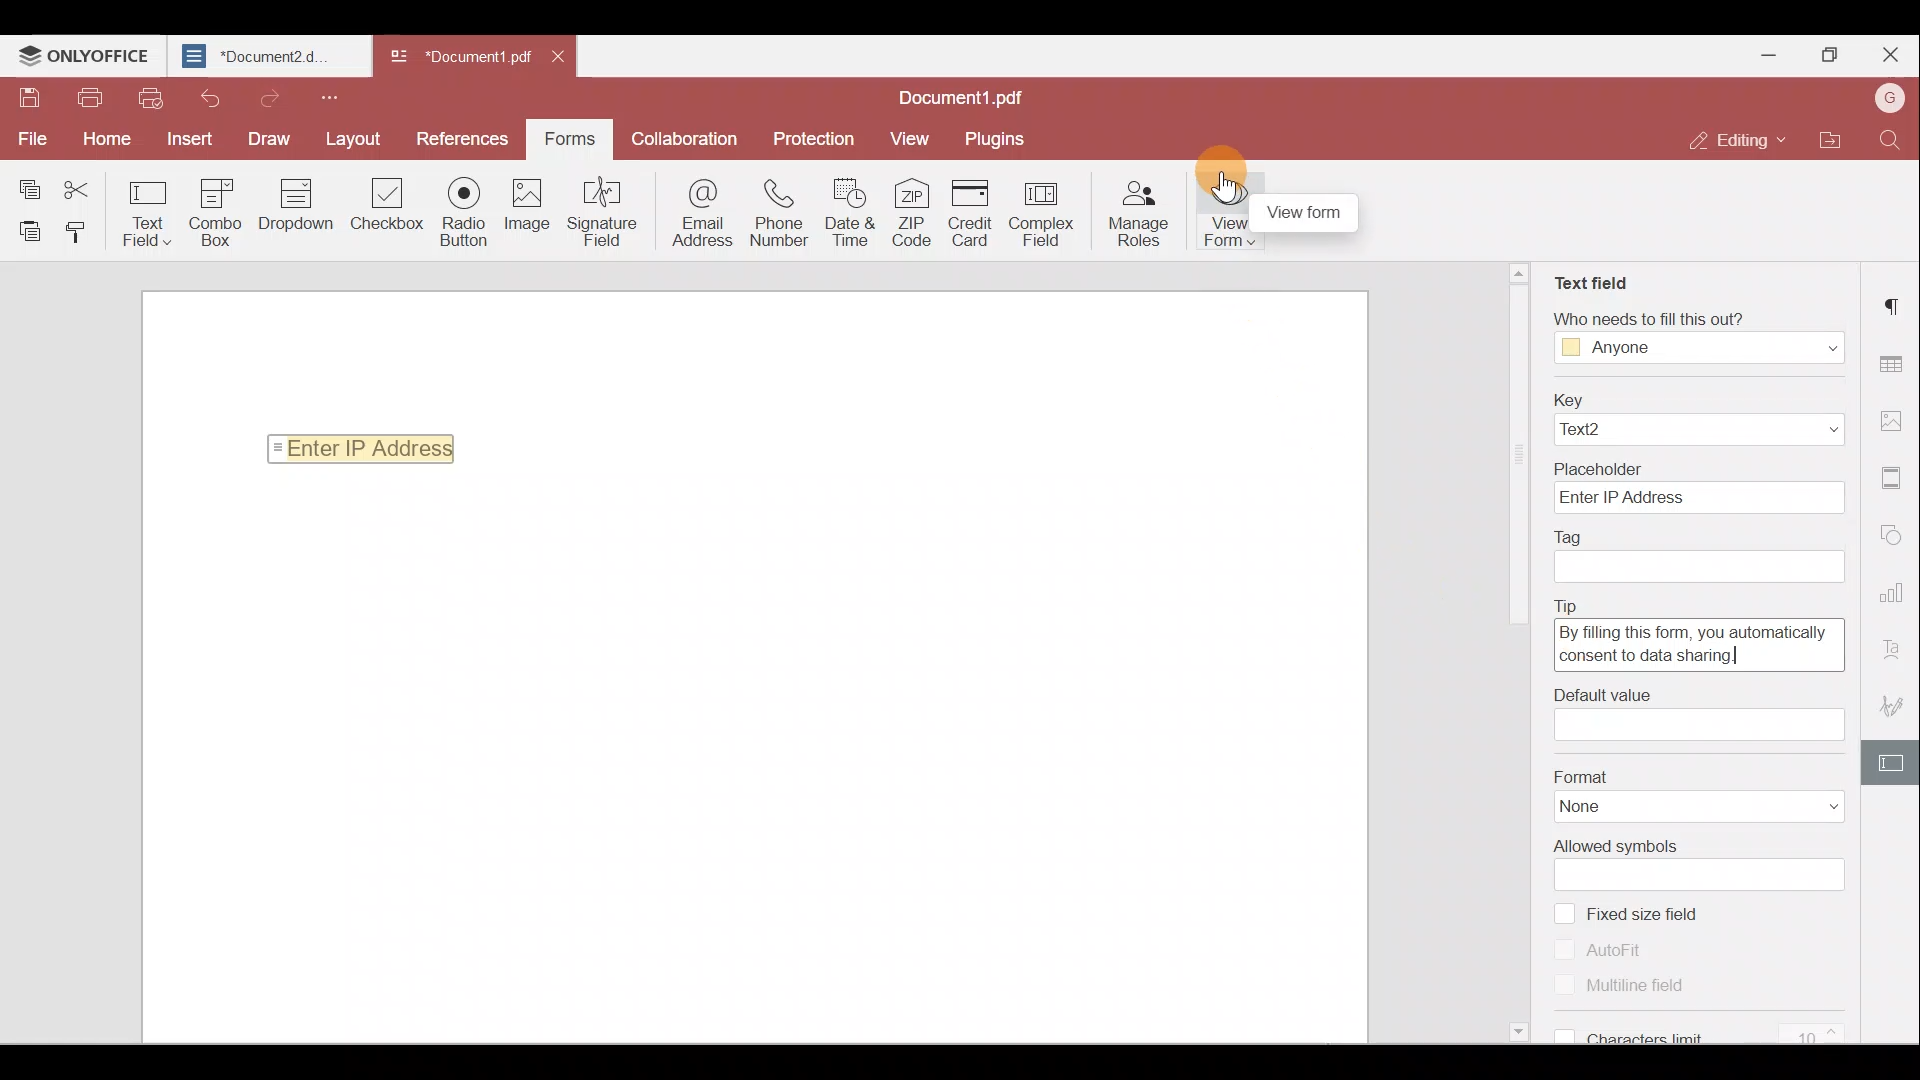 The width and height of the screenshot is (1920, 1080). I want to click on Open file location, so click(1824, 138).